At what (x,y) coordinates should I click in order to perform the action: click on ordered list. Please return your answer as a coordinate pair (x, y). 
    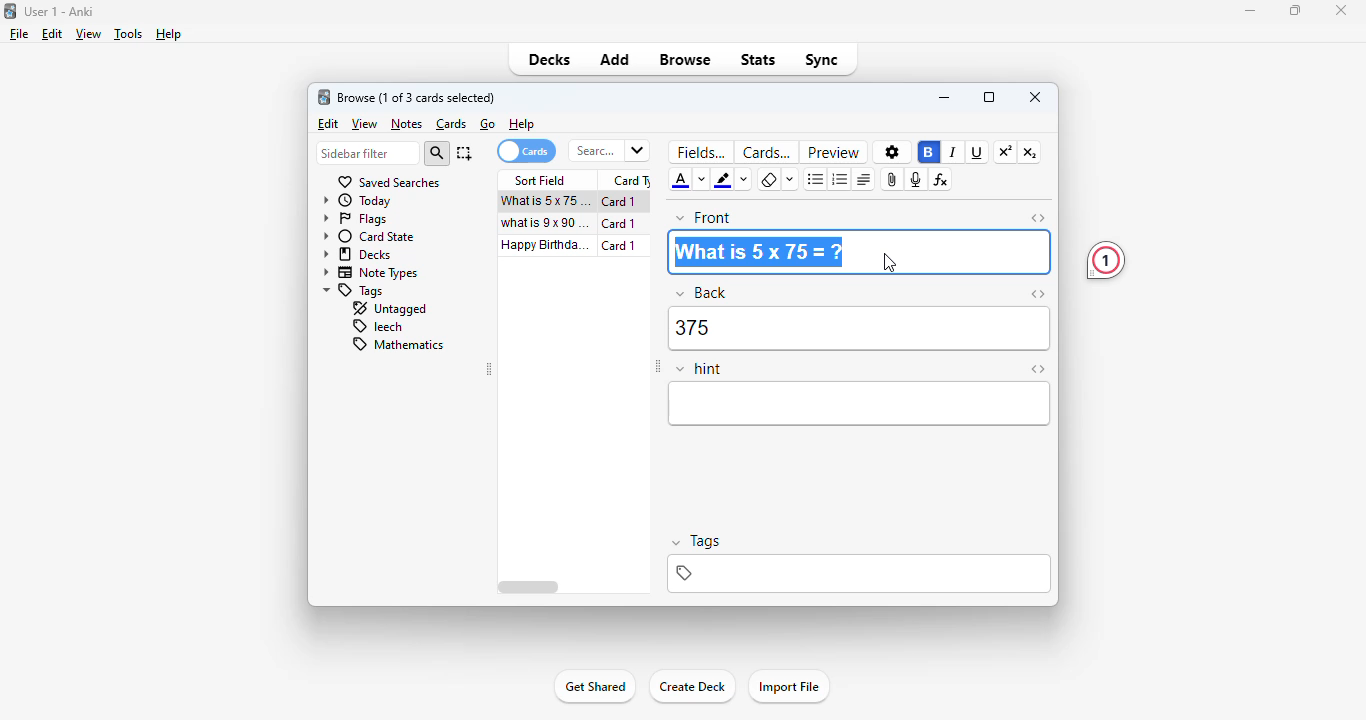
    Looking at the image, I should click on (839, 179).